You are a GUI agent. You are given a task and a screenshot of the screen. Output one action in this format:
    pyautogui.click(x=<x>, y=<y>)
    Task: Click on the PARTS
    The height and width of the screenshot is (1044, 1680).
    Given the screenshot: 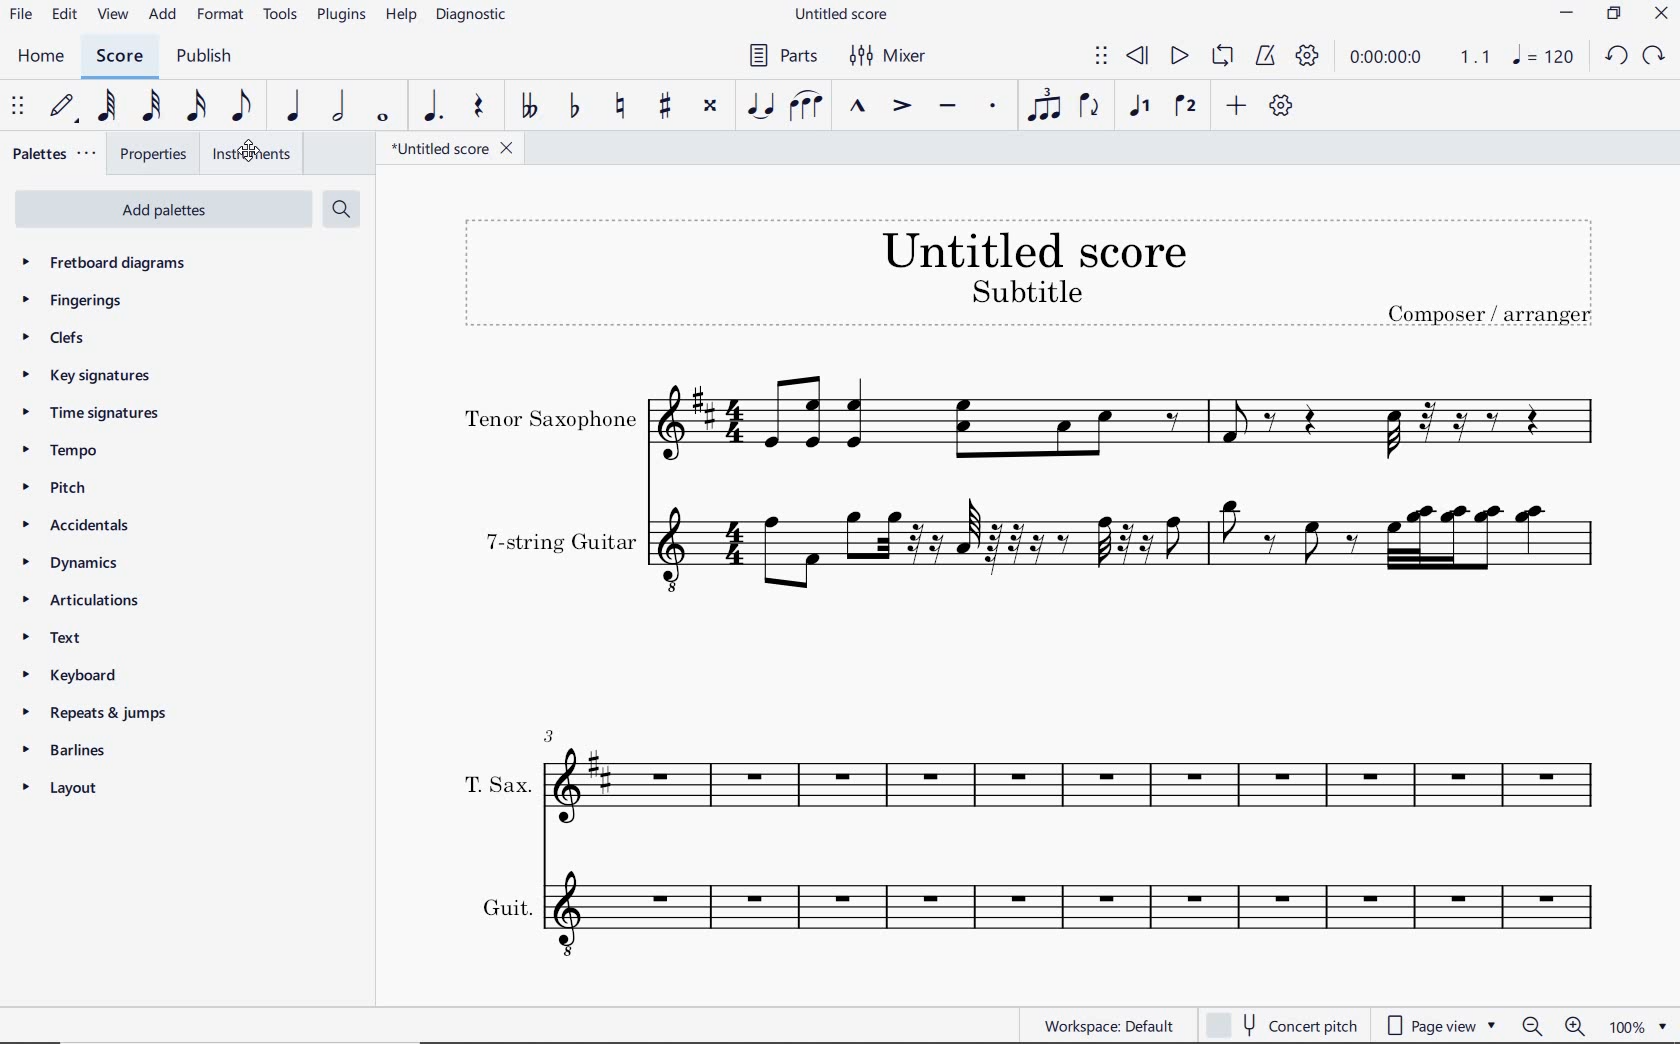 What is the action you would take?
    pyautogui.click(x=779, y=53)
    